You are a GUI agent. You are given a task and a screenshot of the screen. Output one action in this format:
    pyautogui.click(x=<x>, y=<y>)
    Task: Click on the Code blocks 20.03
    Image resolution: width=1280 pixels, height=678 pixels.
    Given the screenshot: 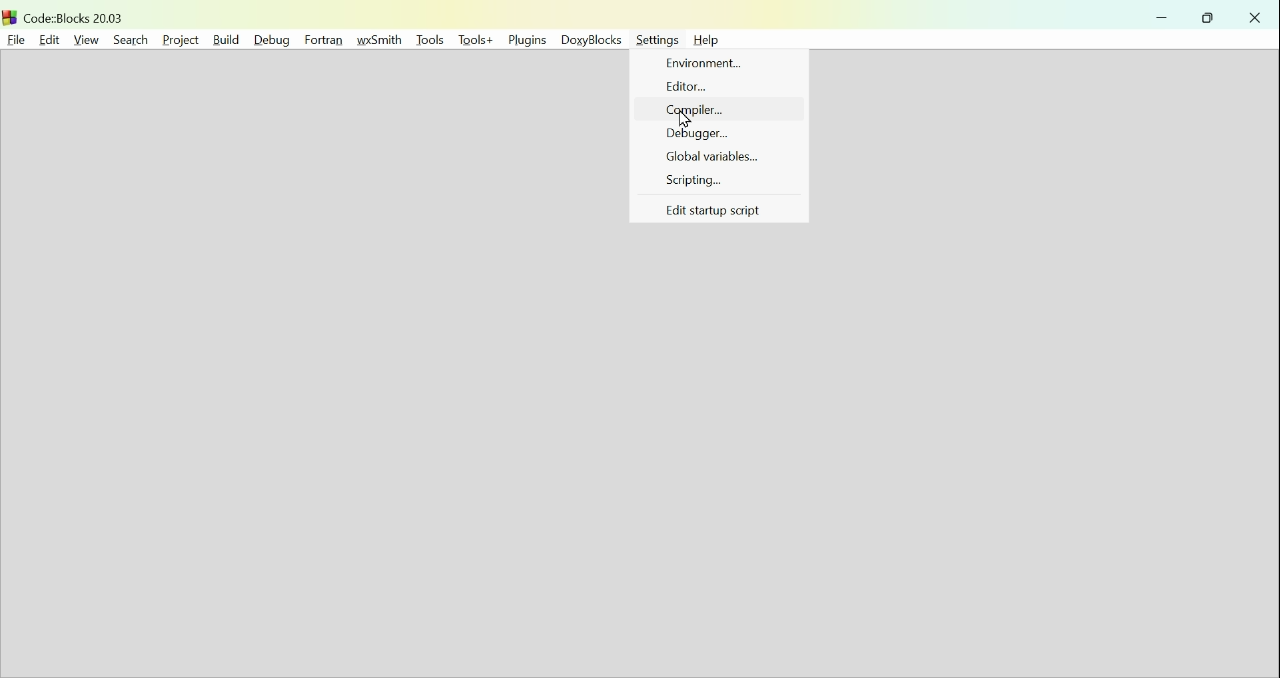 What is the action you would take?
    pyautogui.click(x=65, y=15)
    